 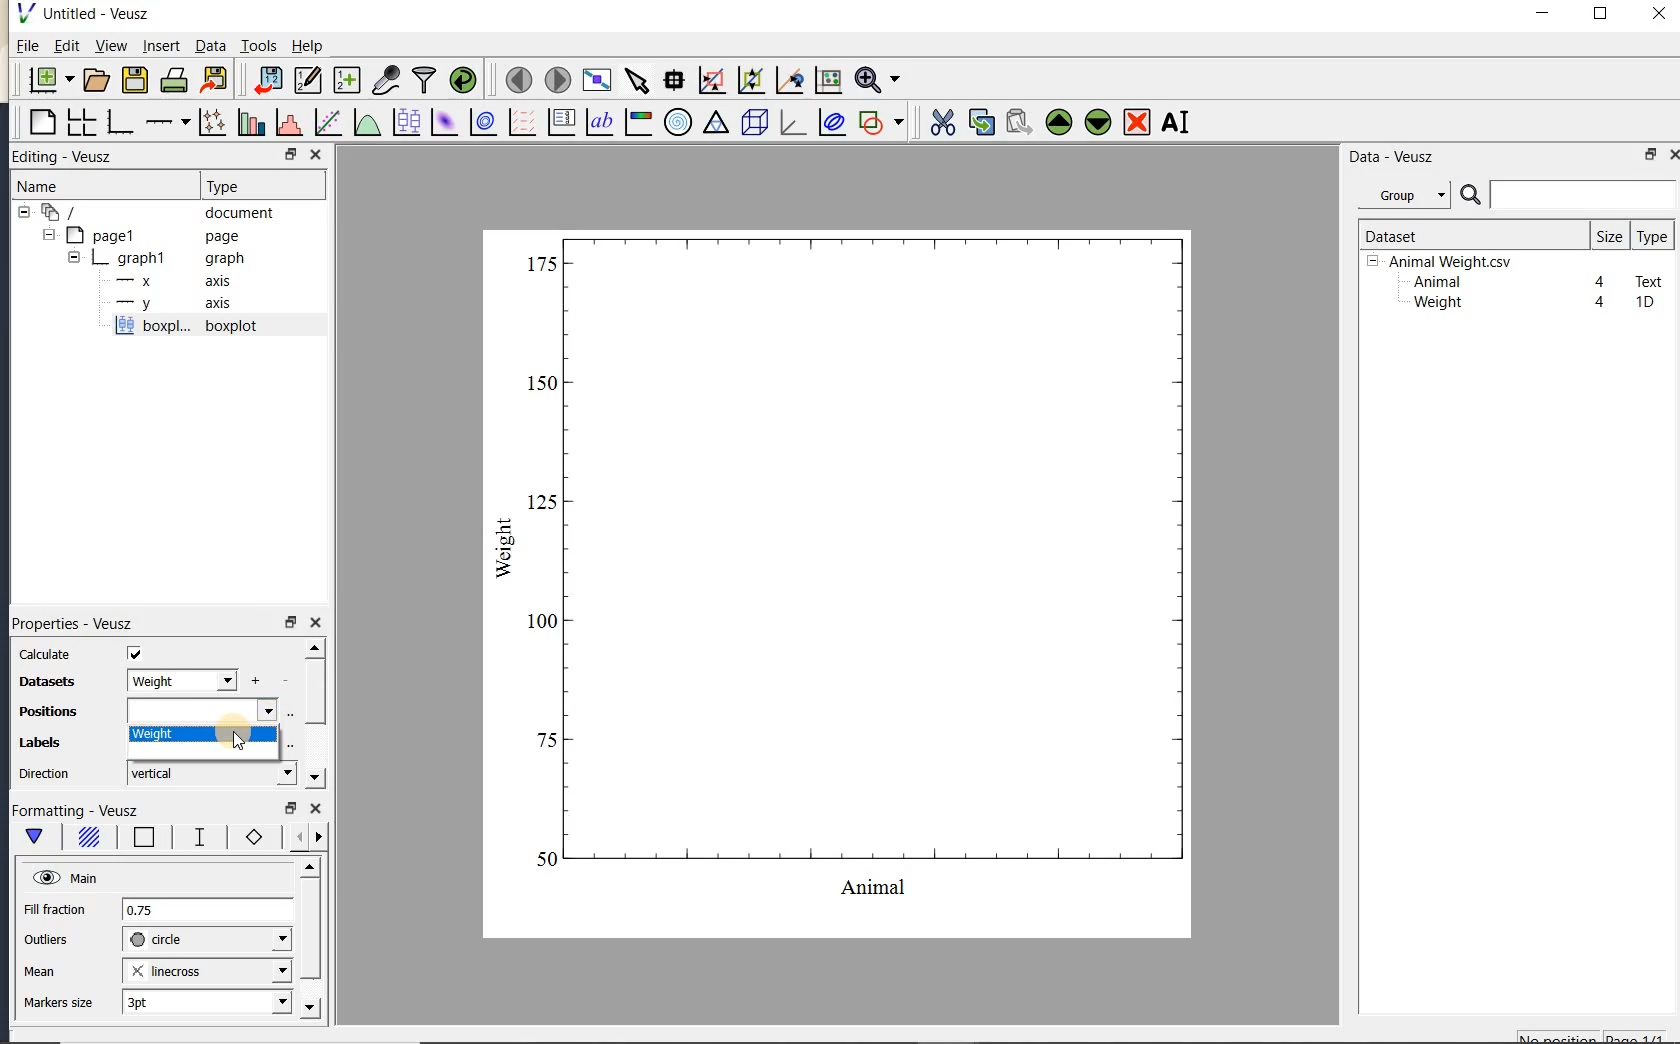 I want to click on calculate, so click(x=47, y=656).